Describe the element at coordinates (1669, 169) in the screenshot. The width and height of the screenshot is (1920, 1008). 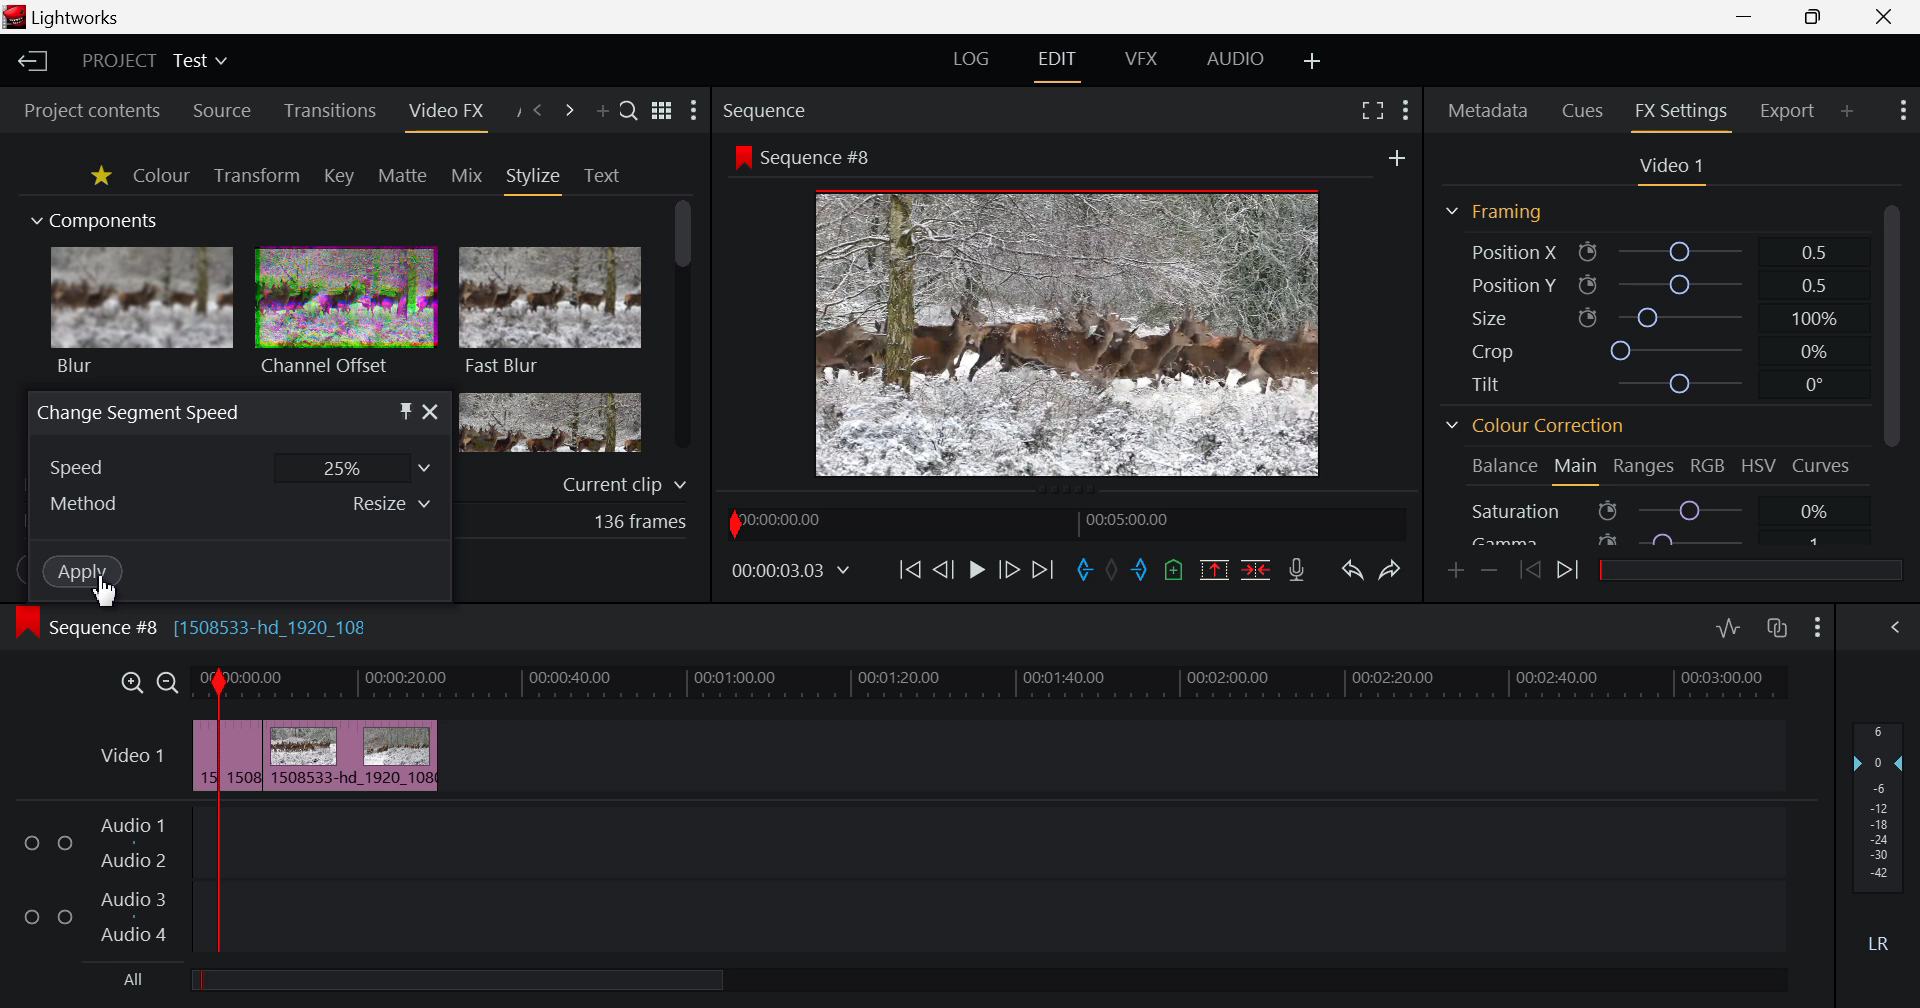
I see `Video Settings` at that location.